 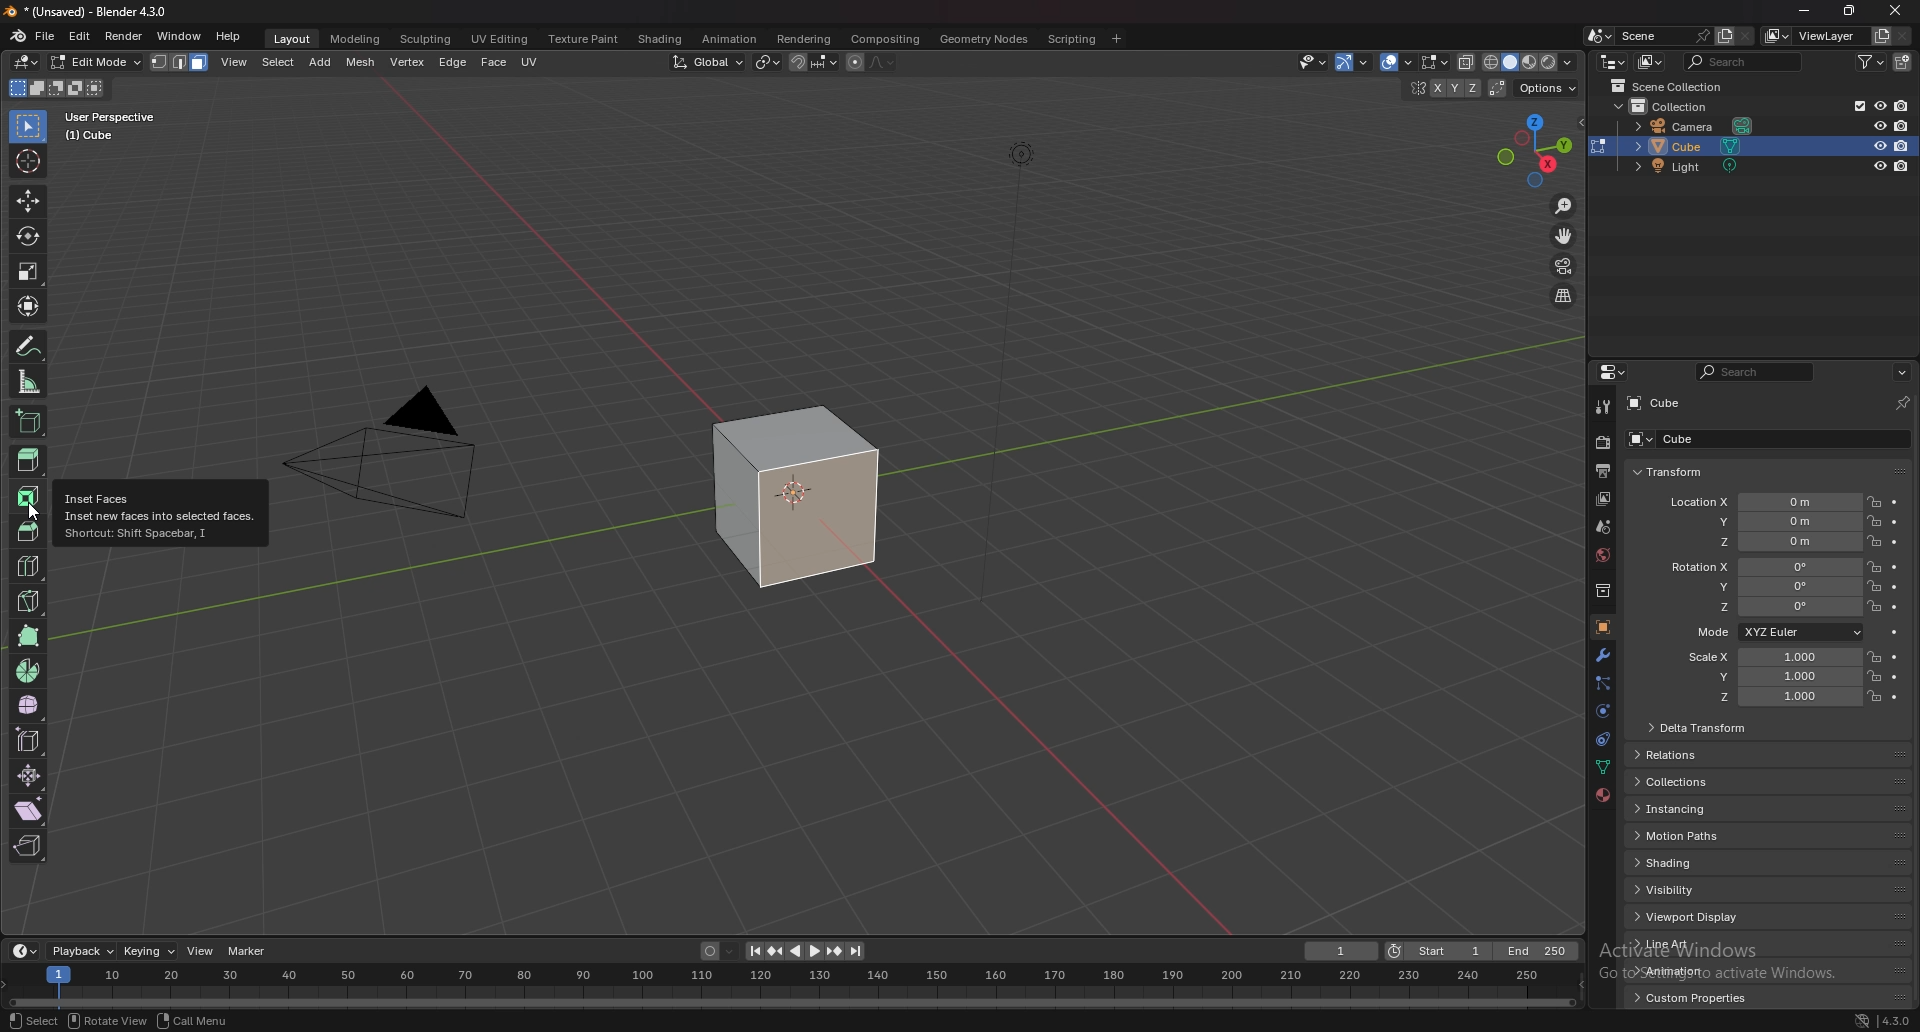 What do you see at coordinates (30, 381) in the screenshot?
I see `measure` at bounding box center [30, 381].